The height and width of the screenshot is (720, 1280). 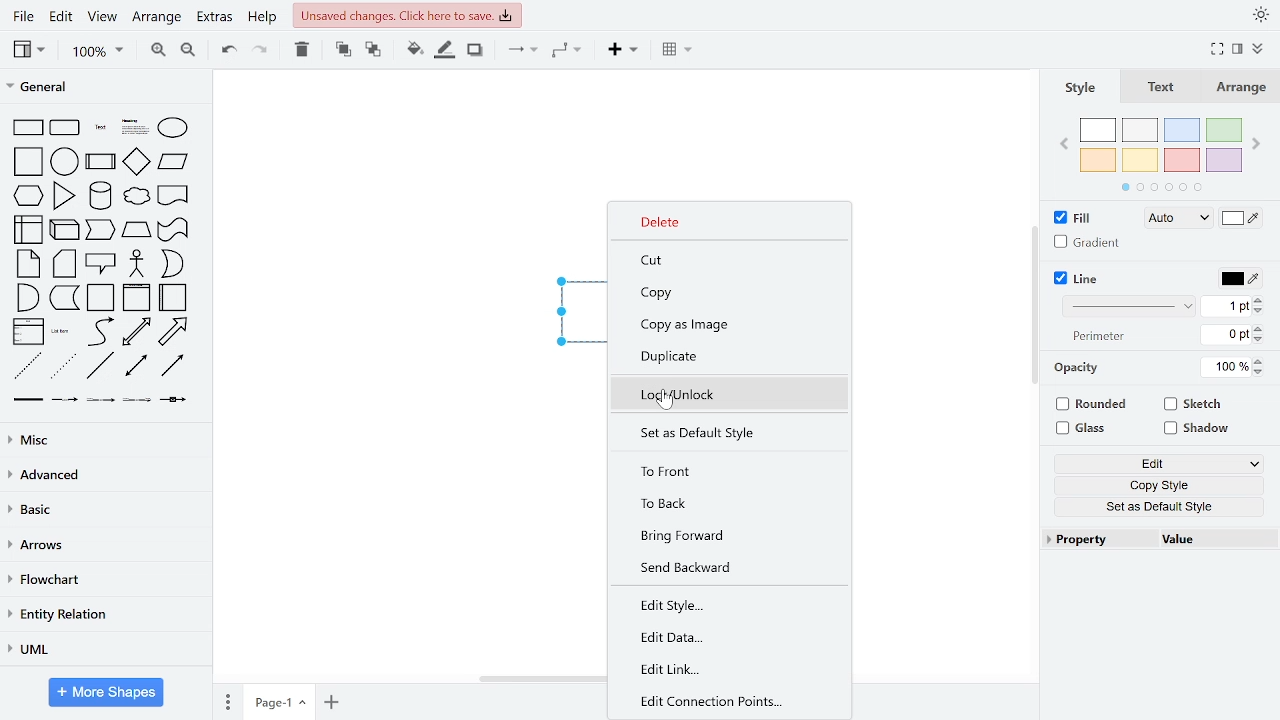 I want to click on edit connection points, so click(x=723, y=702).